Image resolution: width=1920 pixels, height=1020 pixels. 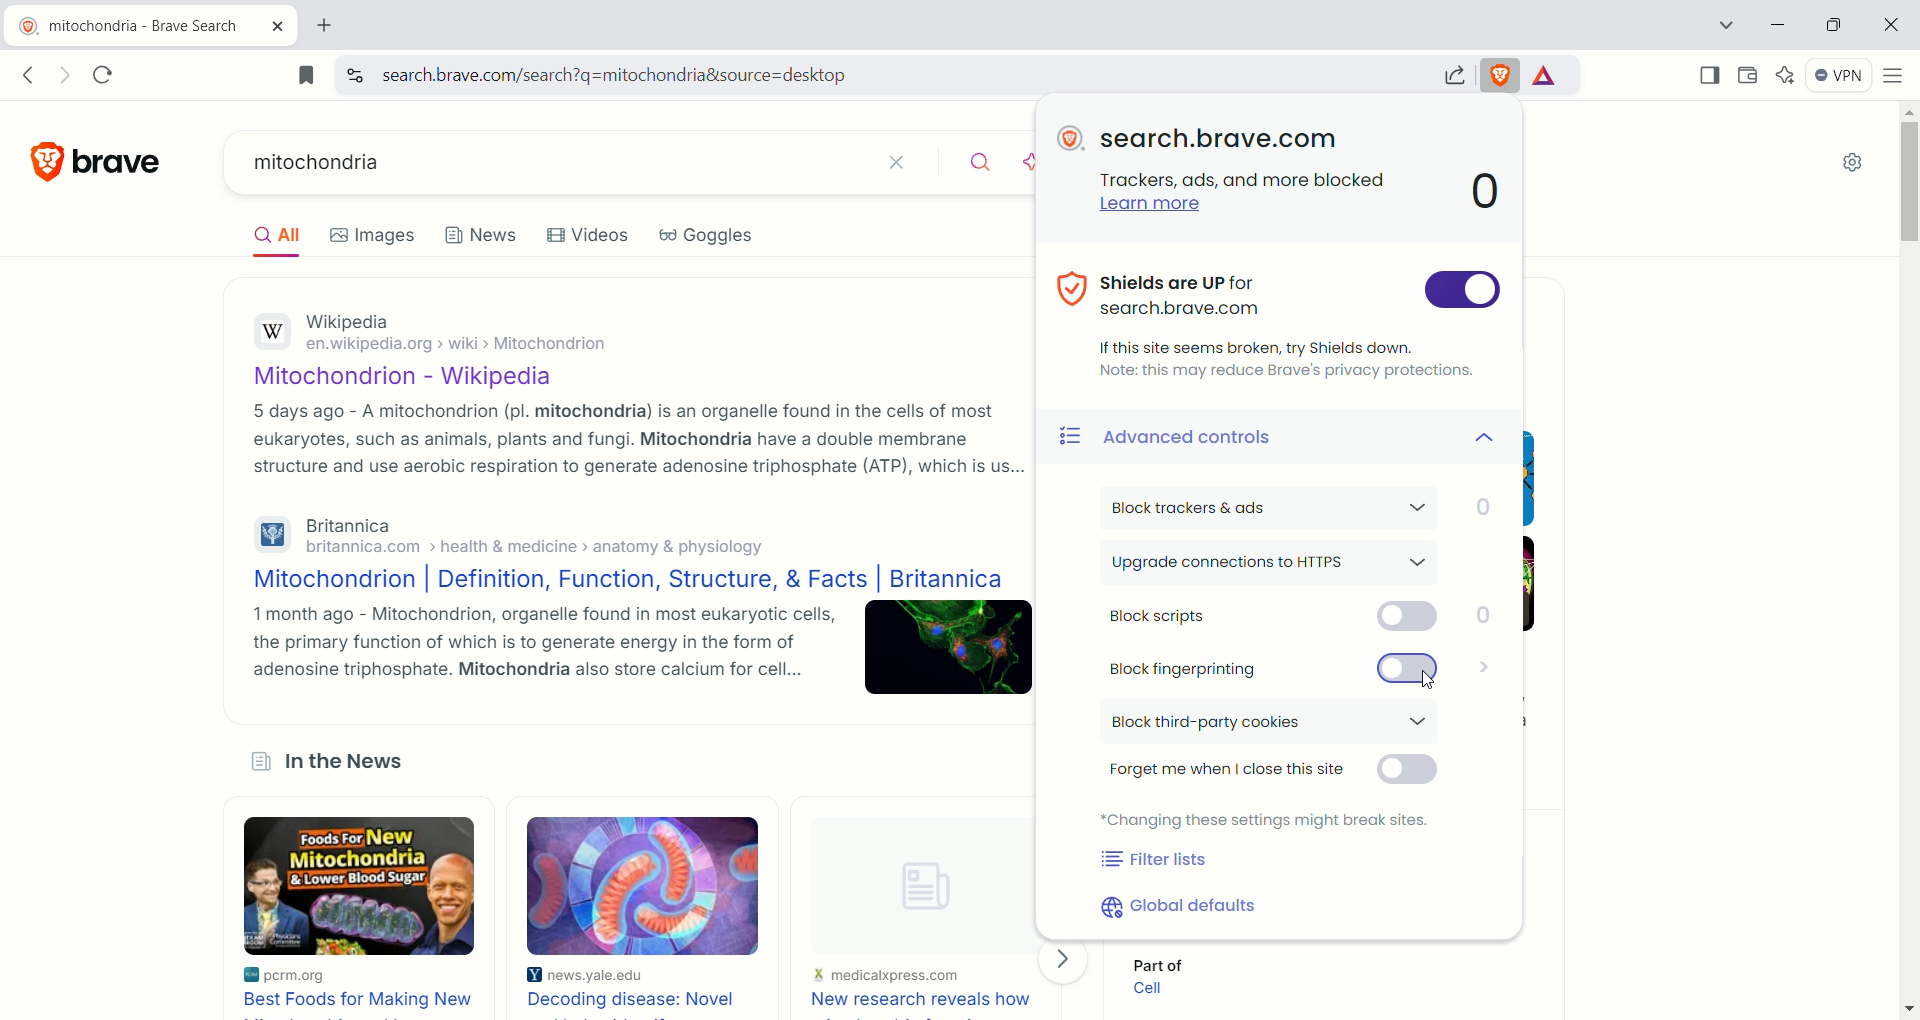 I want to click on Best Foods for Making New, so click(x=361, y=1001).